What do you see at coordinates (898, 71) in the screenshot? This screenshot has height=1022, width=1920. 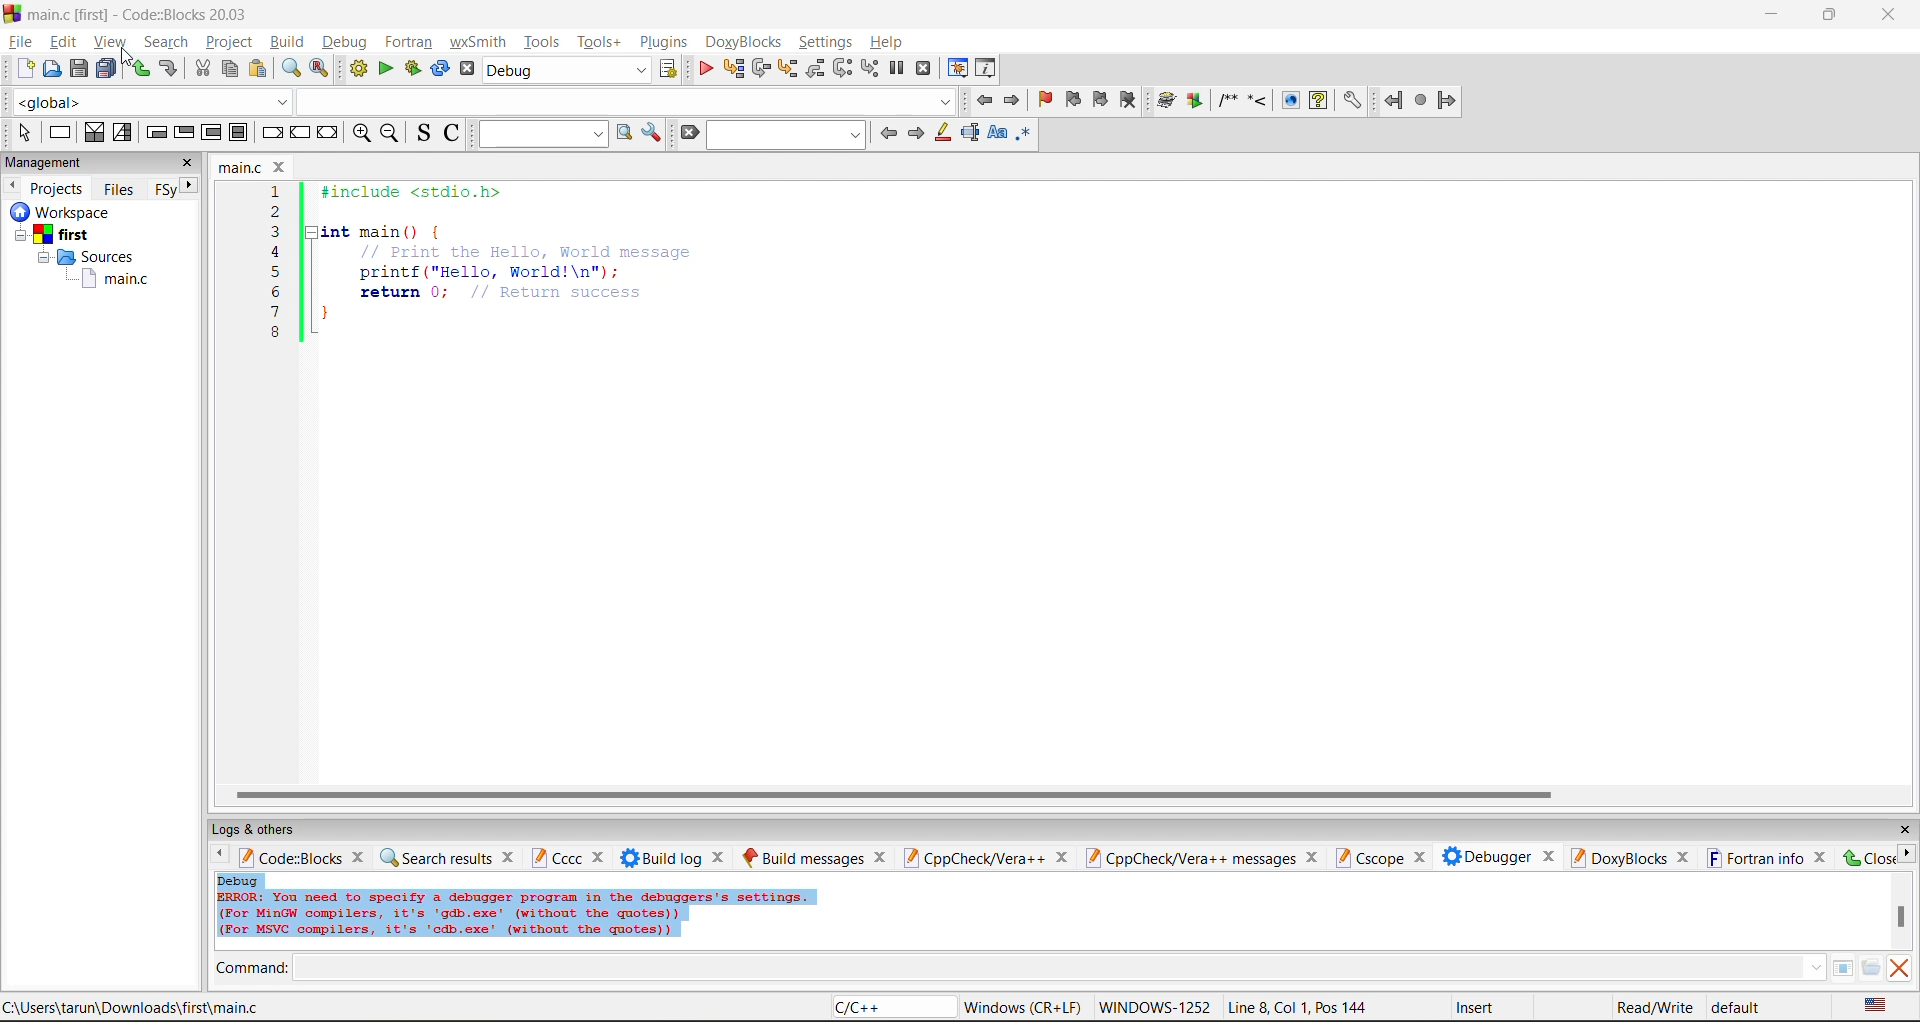 I see `break debugger` at bounding box center [898, 71].